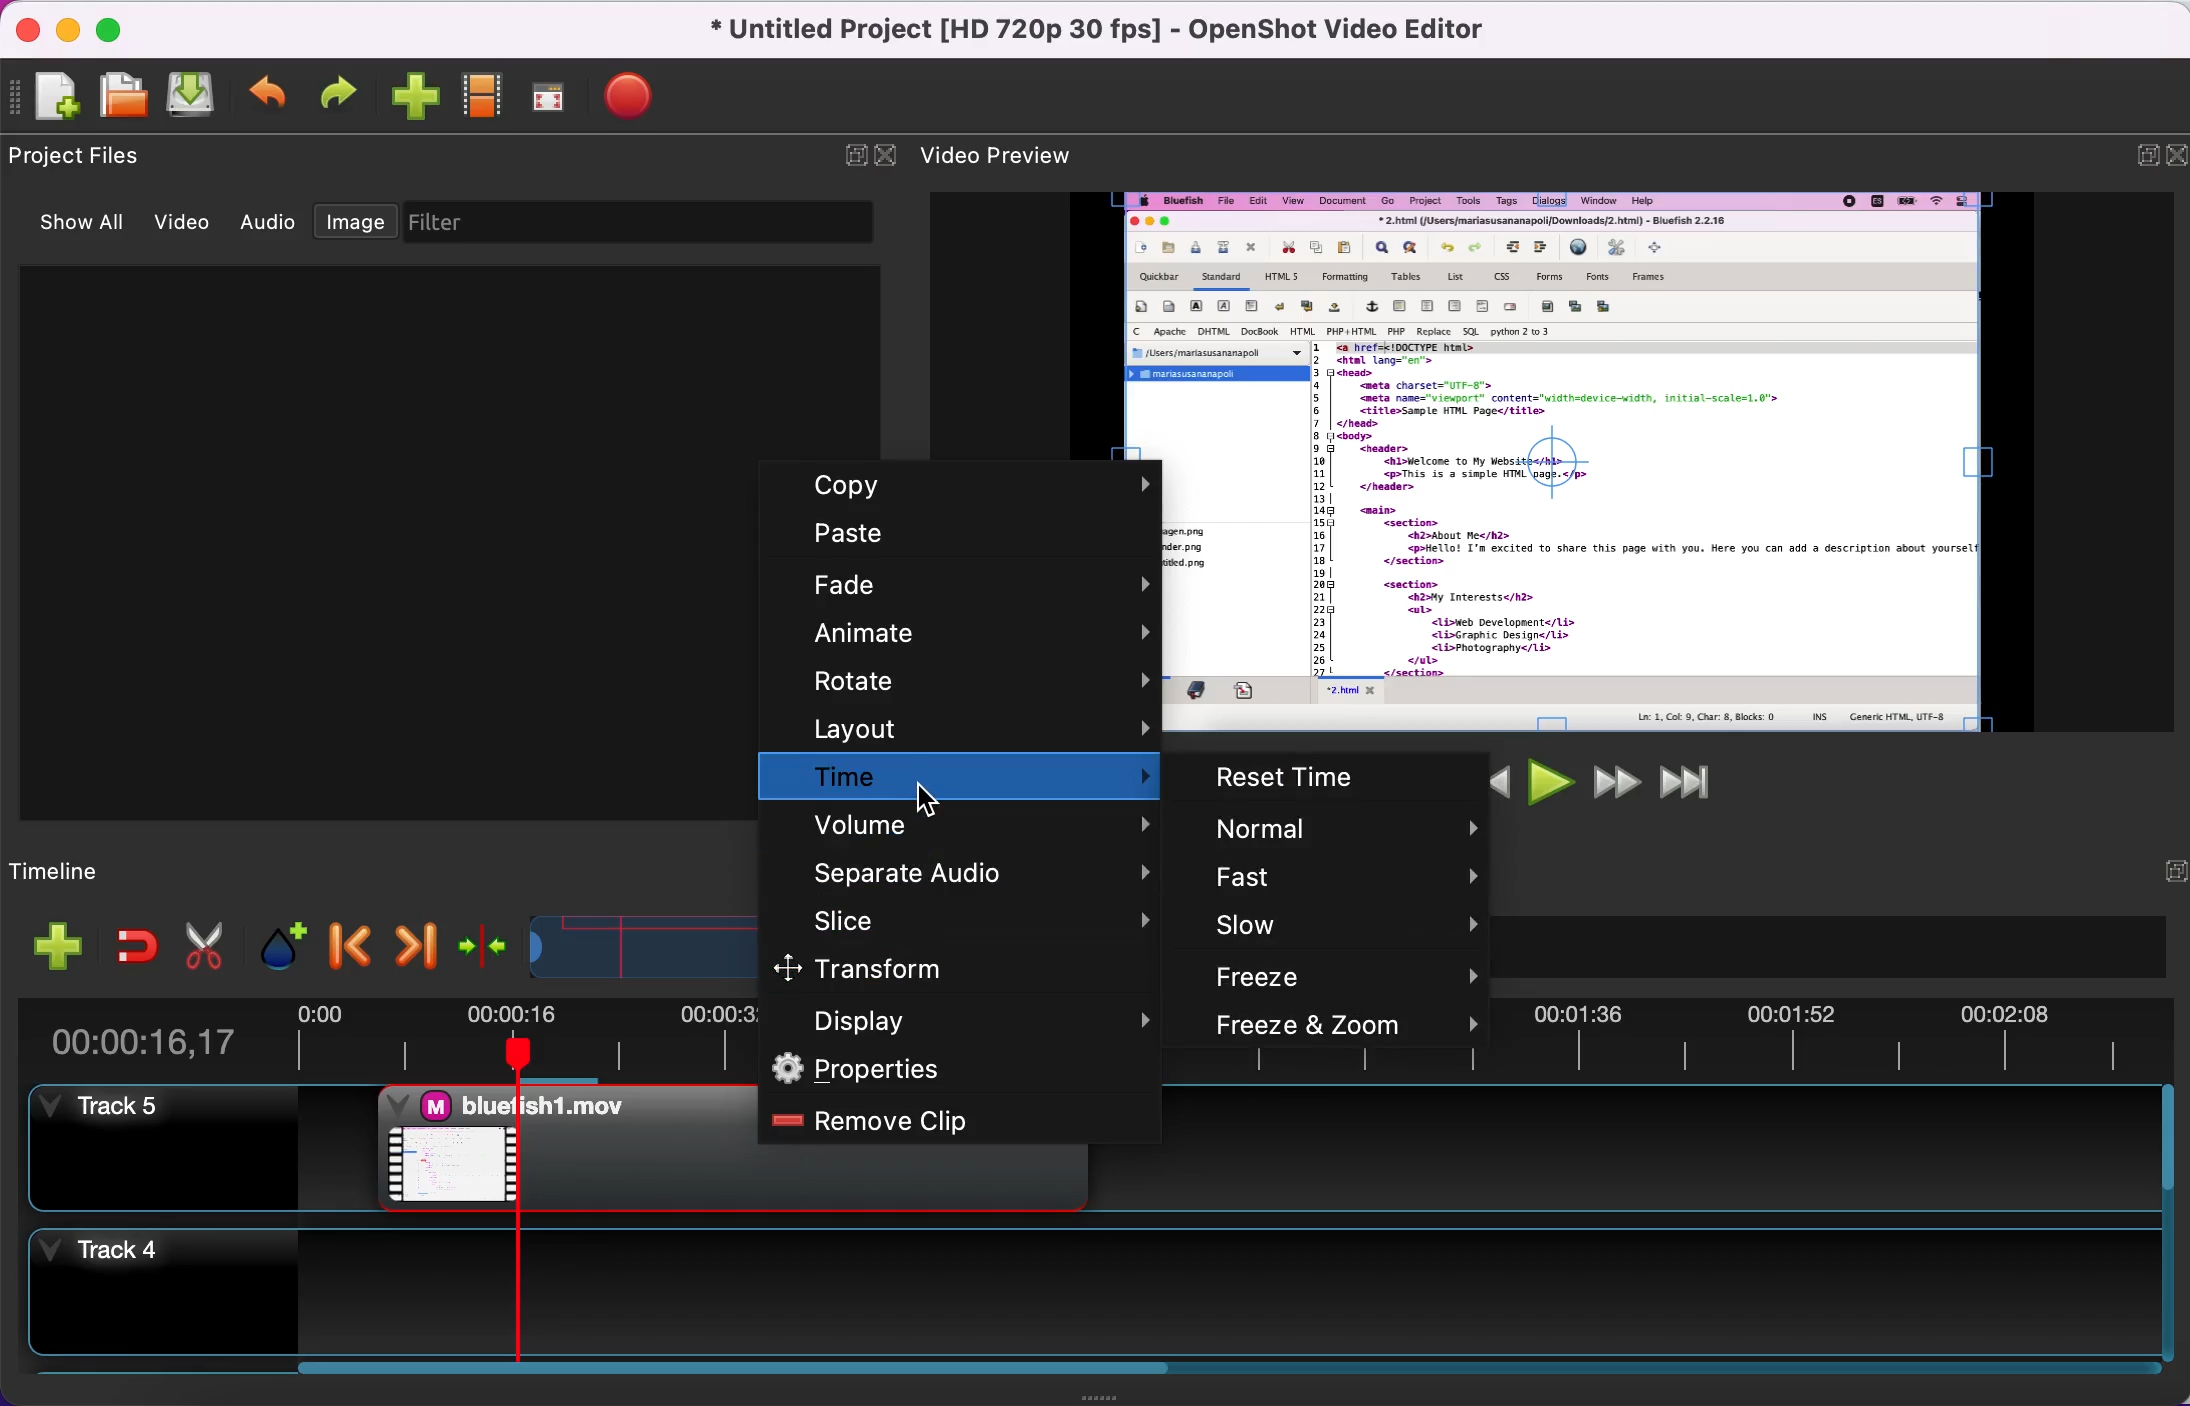 The height and width of the screenshot is (1406, 2190). What do you see at coordinates (159, 1149) in the screenshot?
I see `track 5` at bounding box center [159, 1149].